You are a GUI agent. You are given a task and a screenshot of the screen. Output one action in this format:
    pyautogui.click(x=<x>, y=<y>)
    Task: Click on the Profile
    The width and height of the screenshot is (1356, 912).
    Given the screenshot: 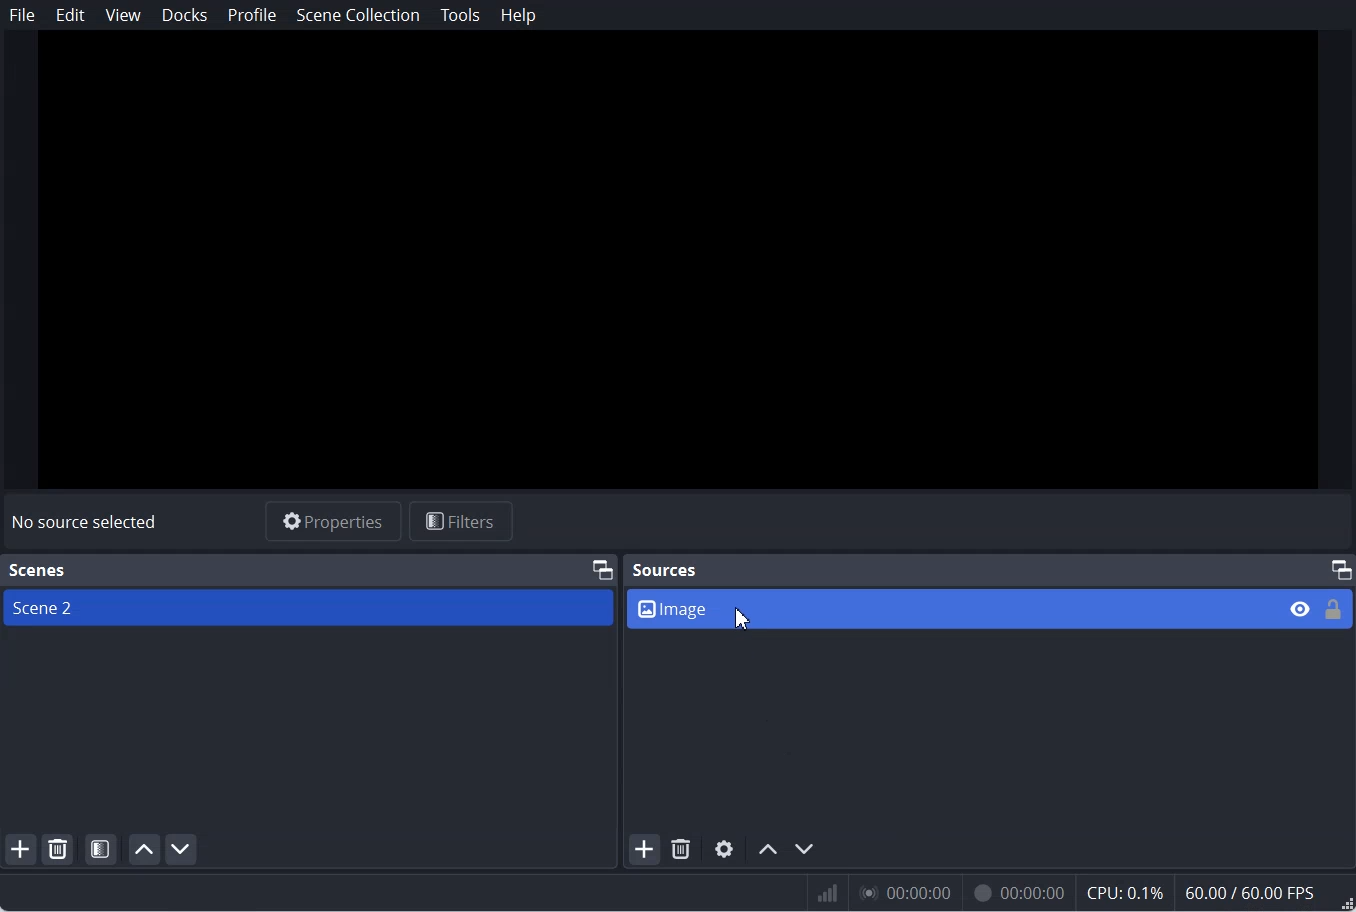 What is the action you would take?
    pyautogui.click(x=251, y=16)
    